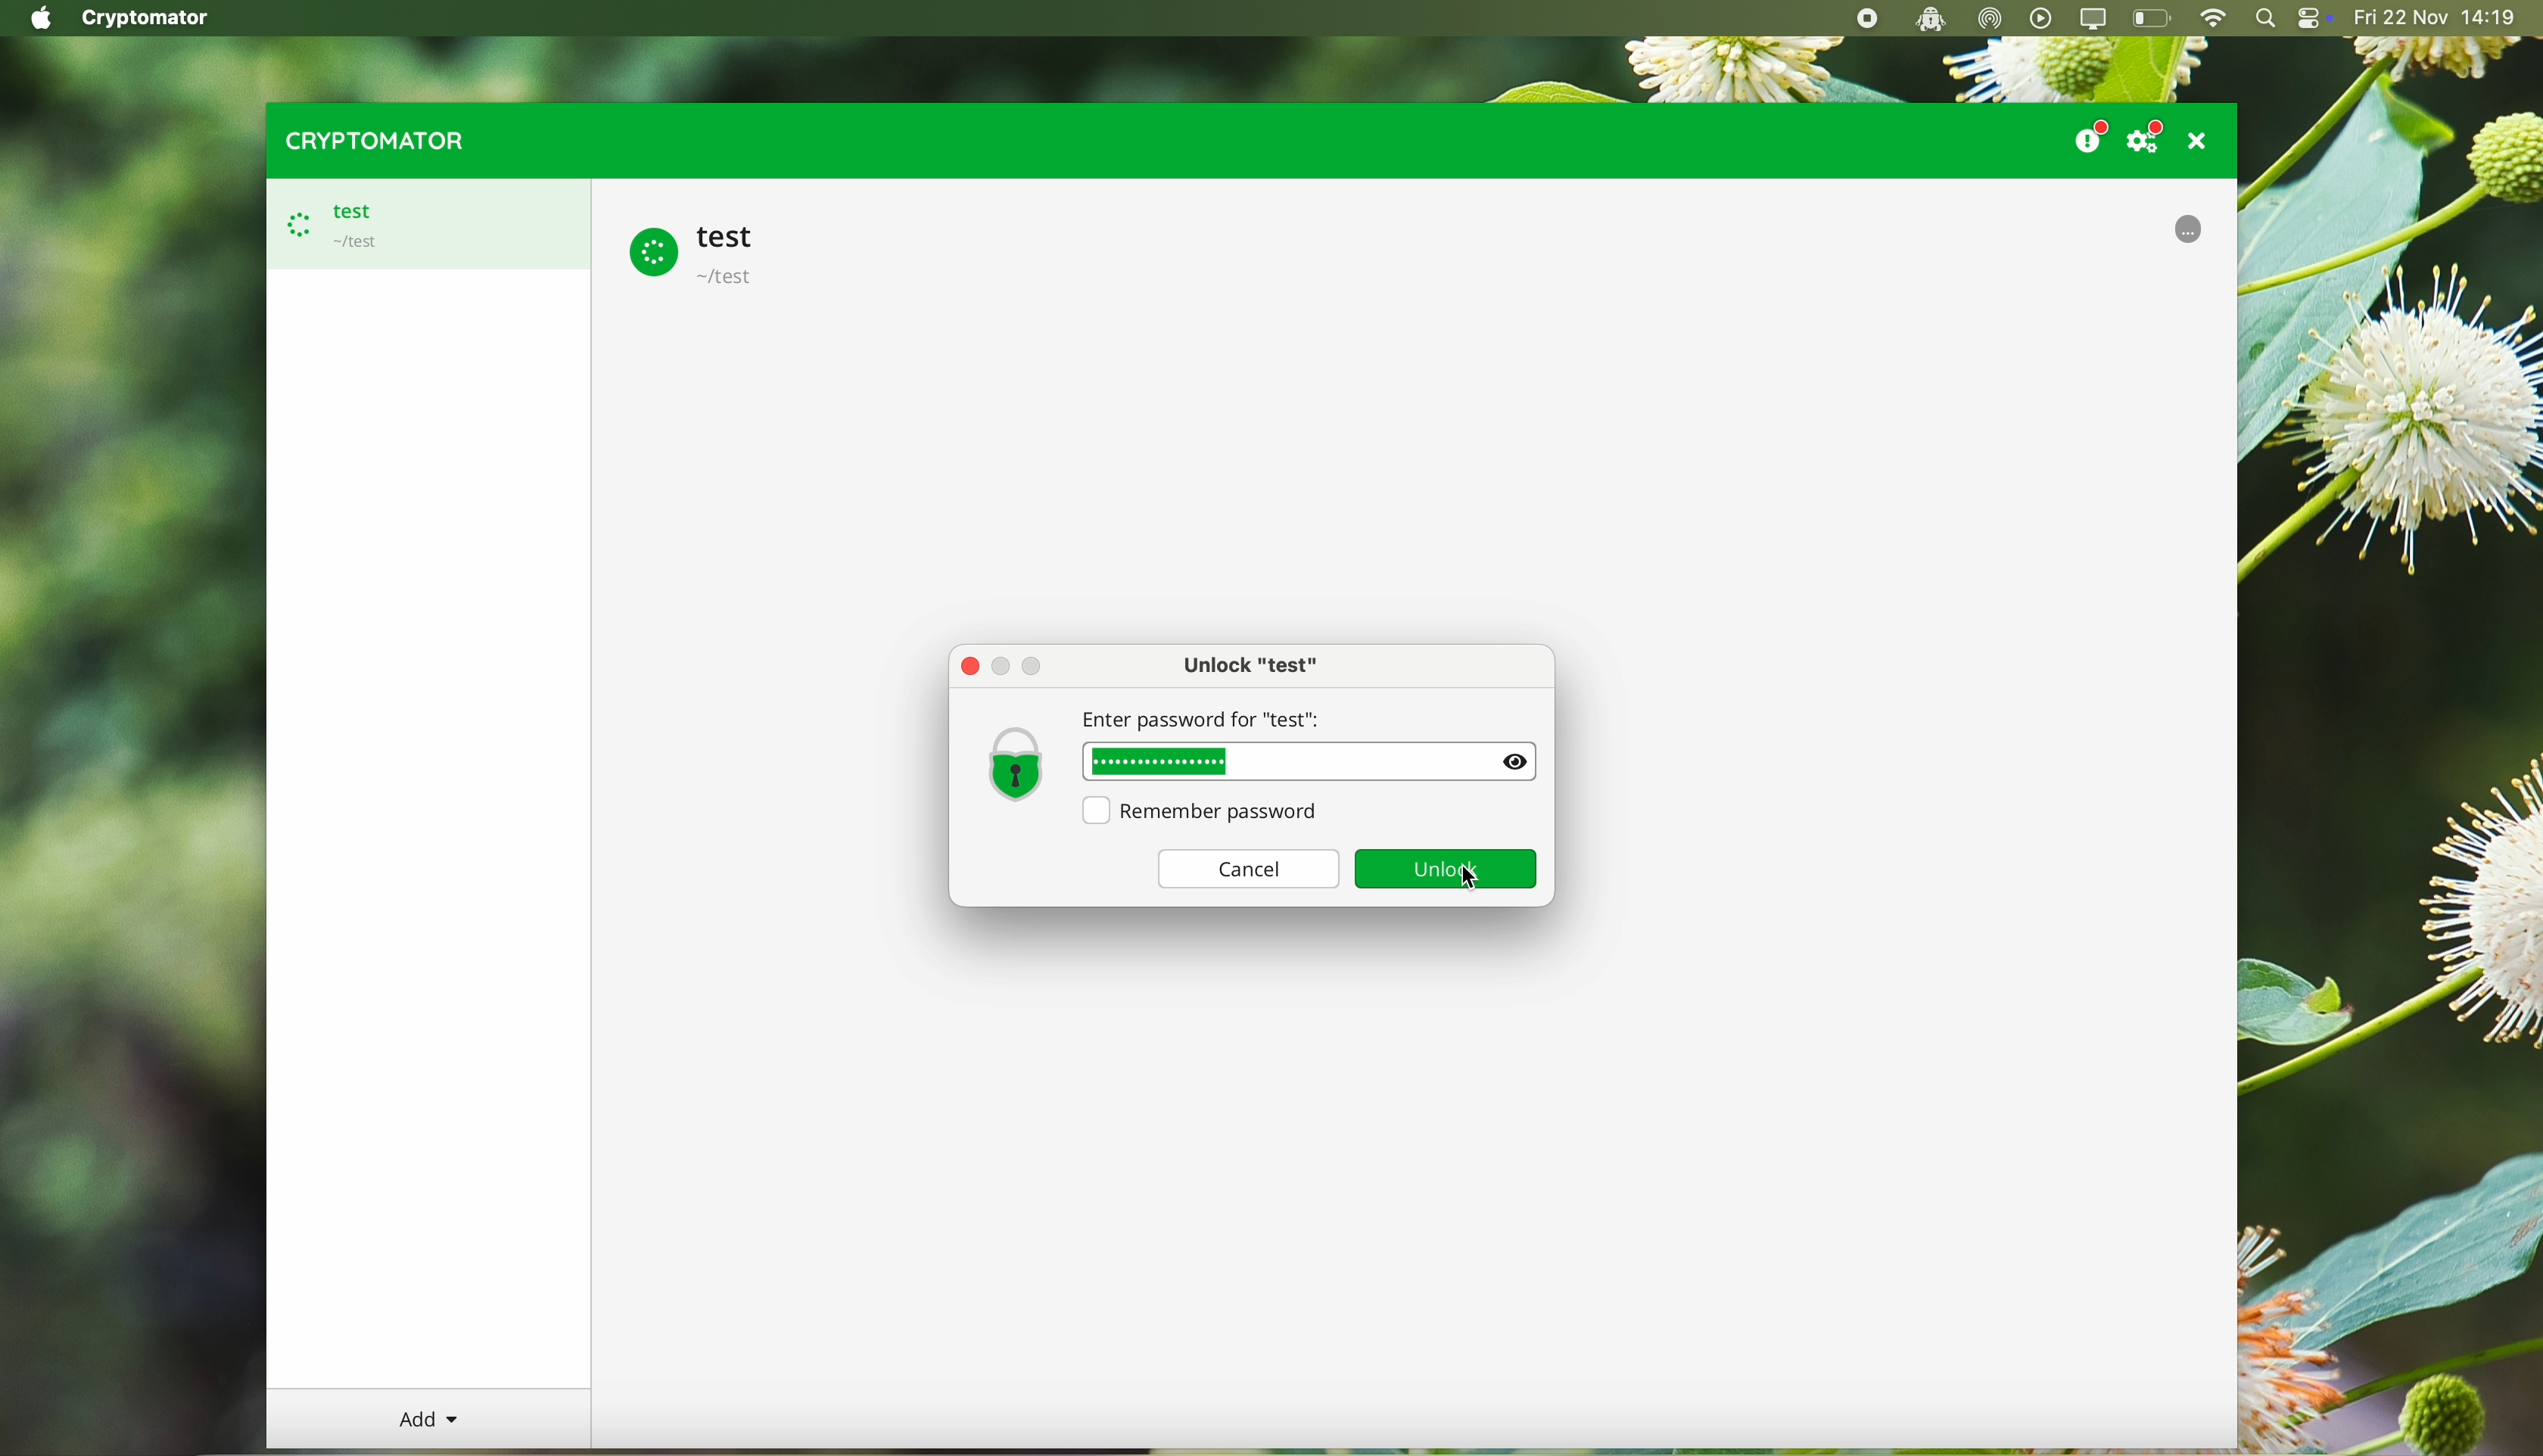 The image size is (2543, 1456). Describe the element at coordinates (1015, 762) in the screenshot. I see `lock icon` at that location.